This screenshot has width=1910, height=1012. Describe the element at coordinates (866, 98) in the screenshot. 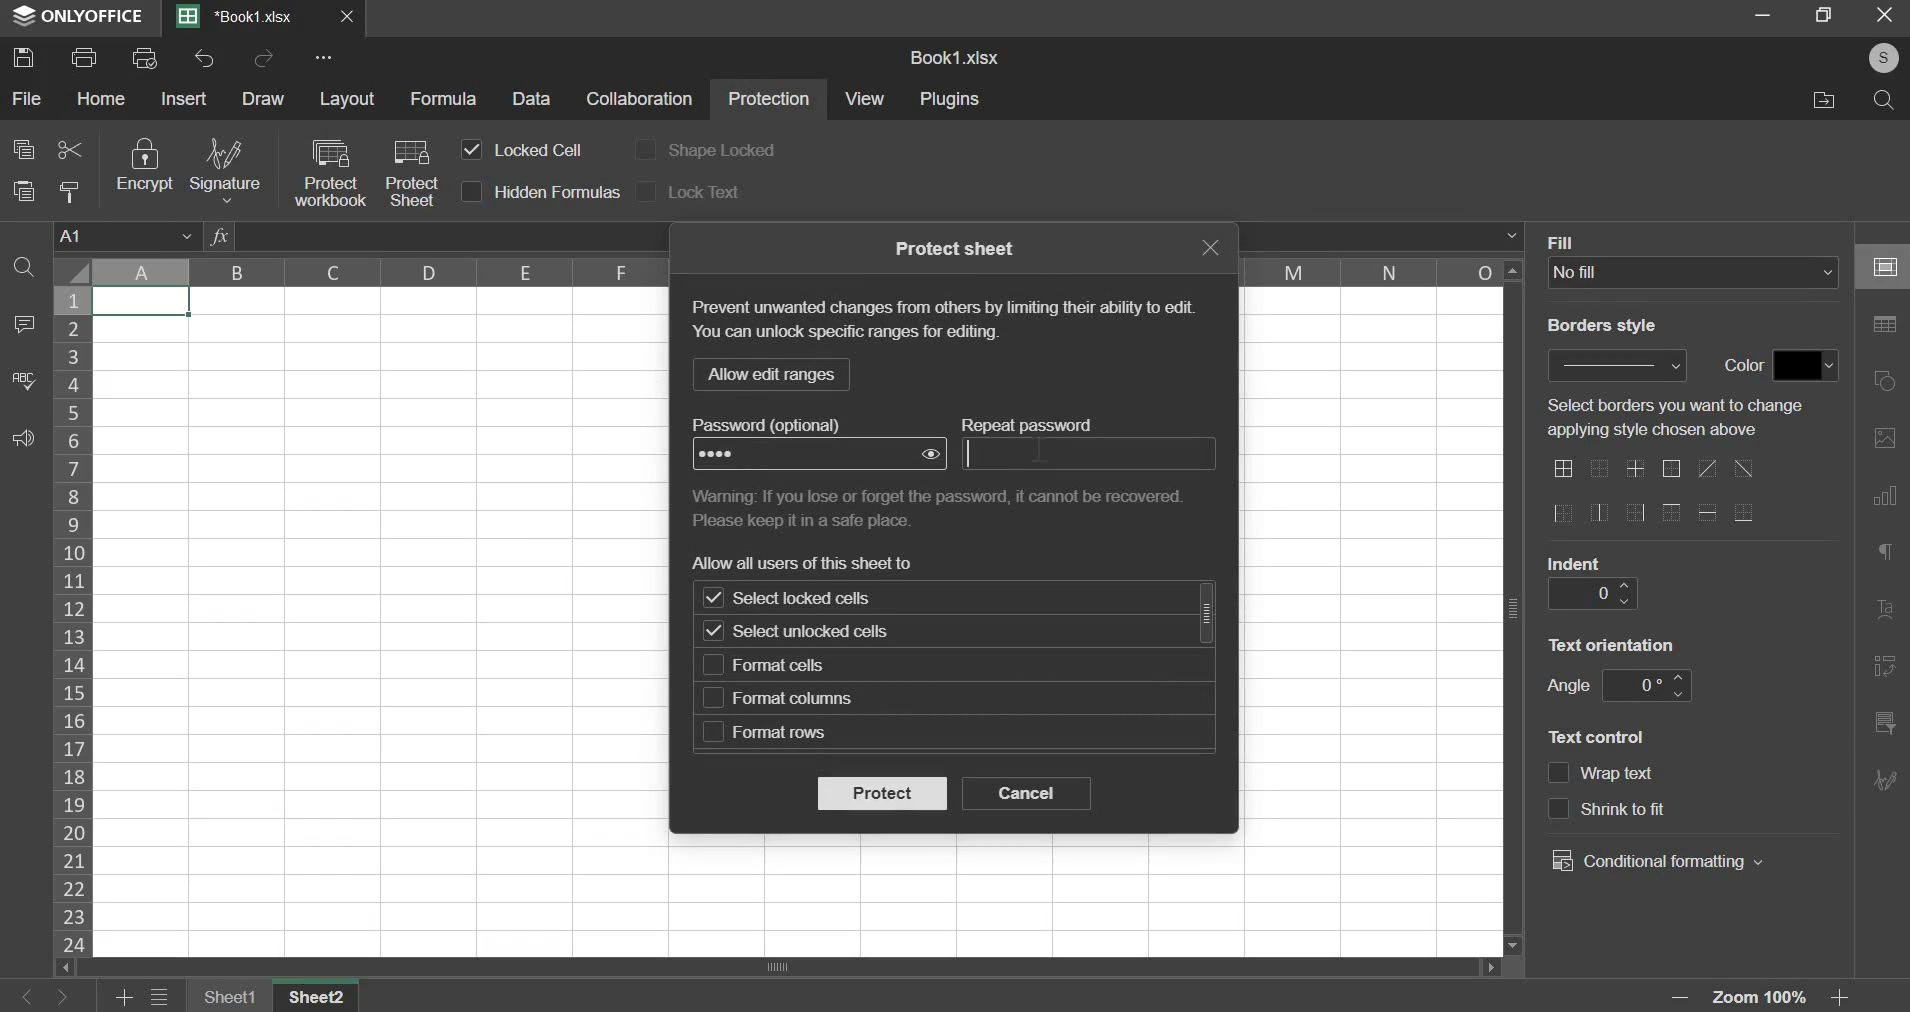

I see `view` at that location.